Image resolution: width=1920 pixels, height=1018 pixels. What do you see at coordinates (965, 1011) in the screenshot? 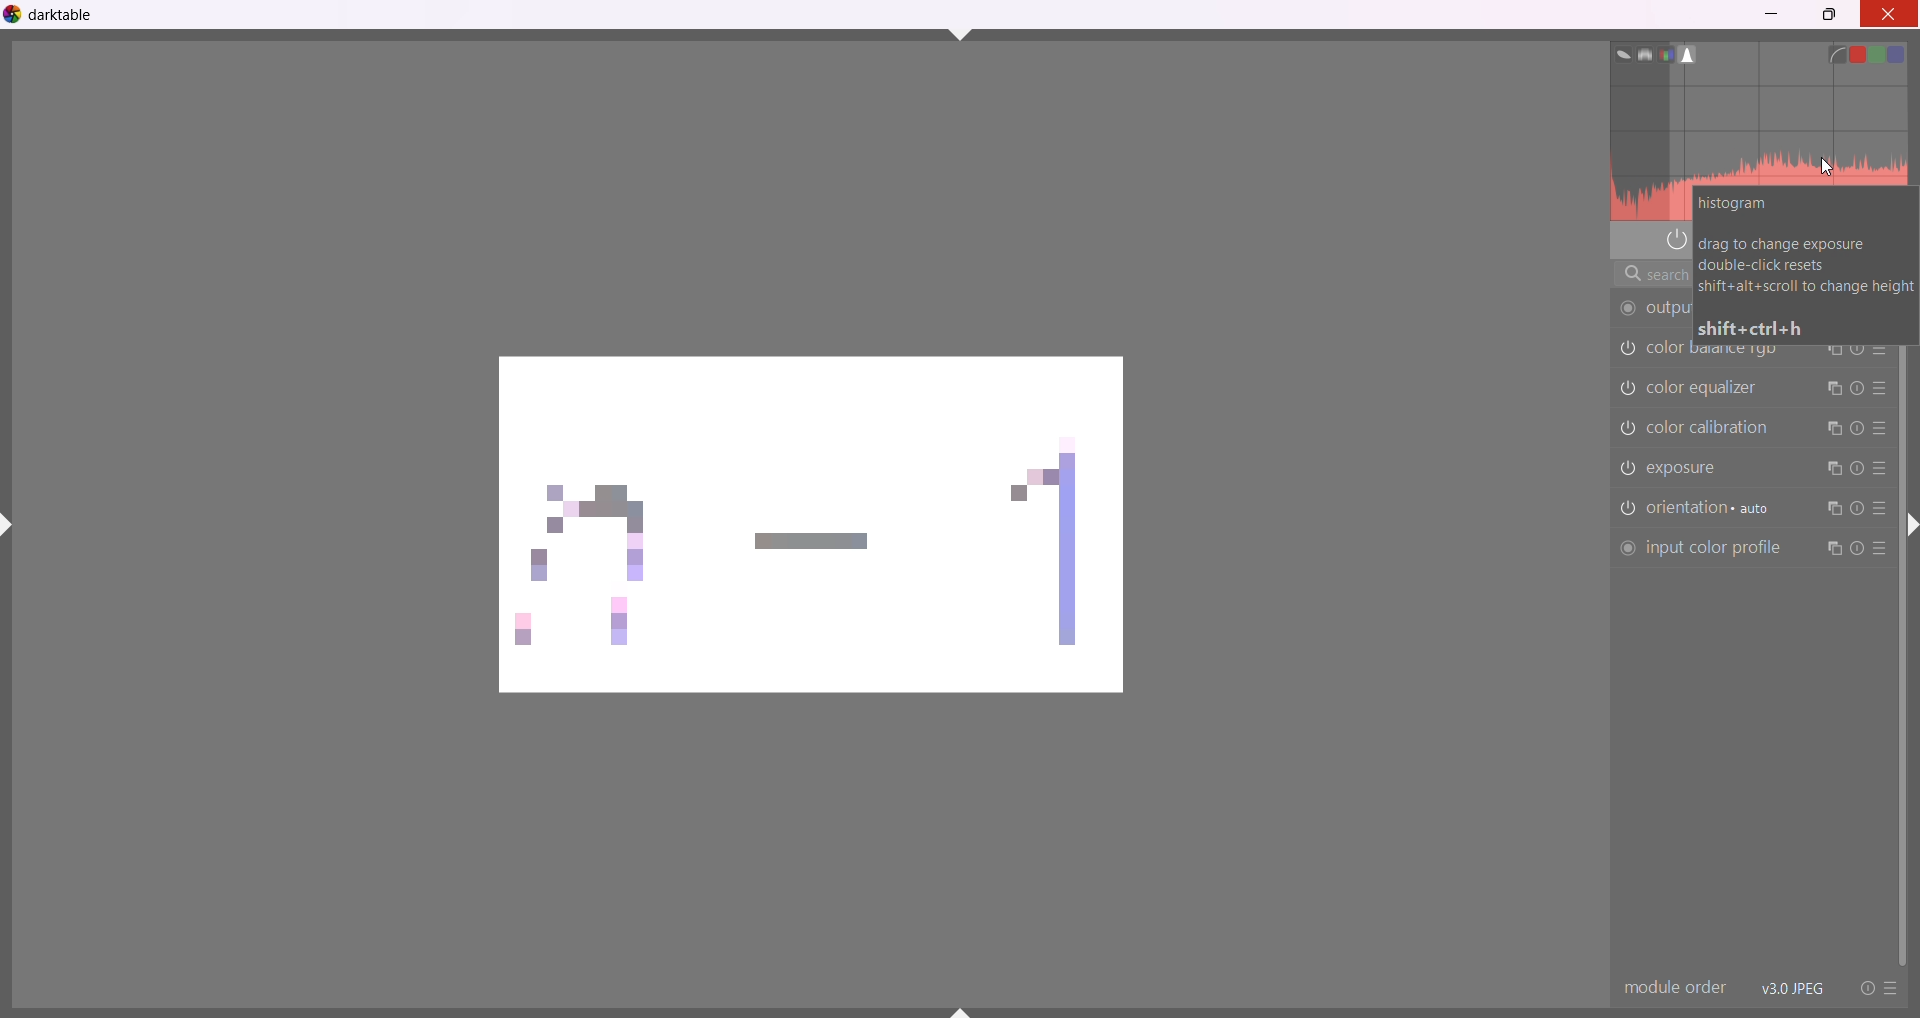
I see `shift+ctrl+b` at bounding box center [965, 1011].